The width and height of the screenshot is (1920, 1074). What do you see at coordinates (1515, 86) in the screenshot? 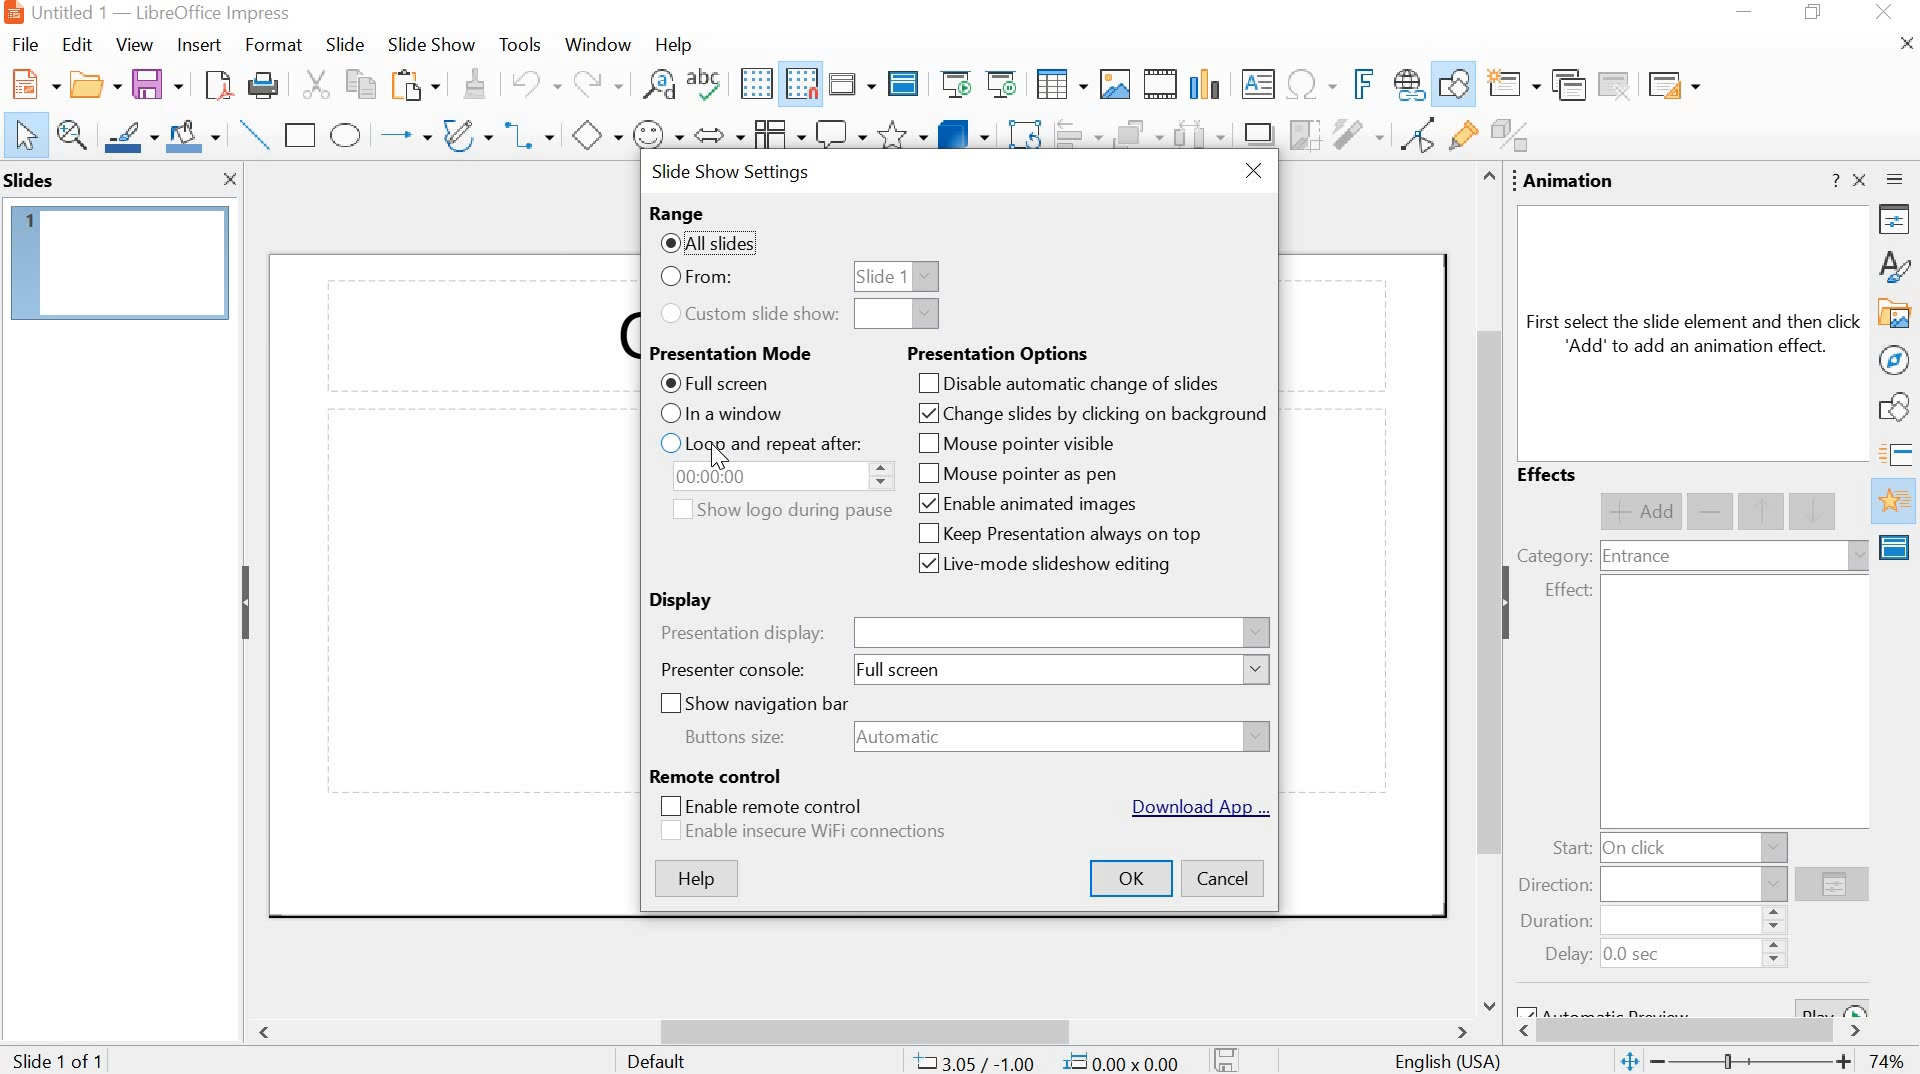
I see `new slide` at bounding box center [1515, 86].